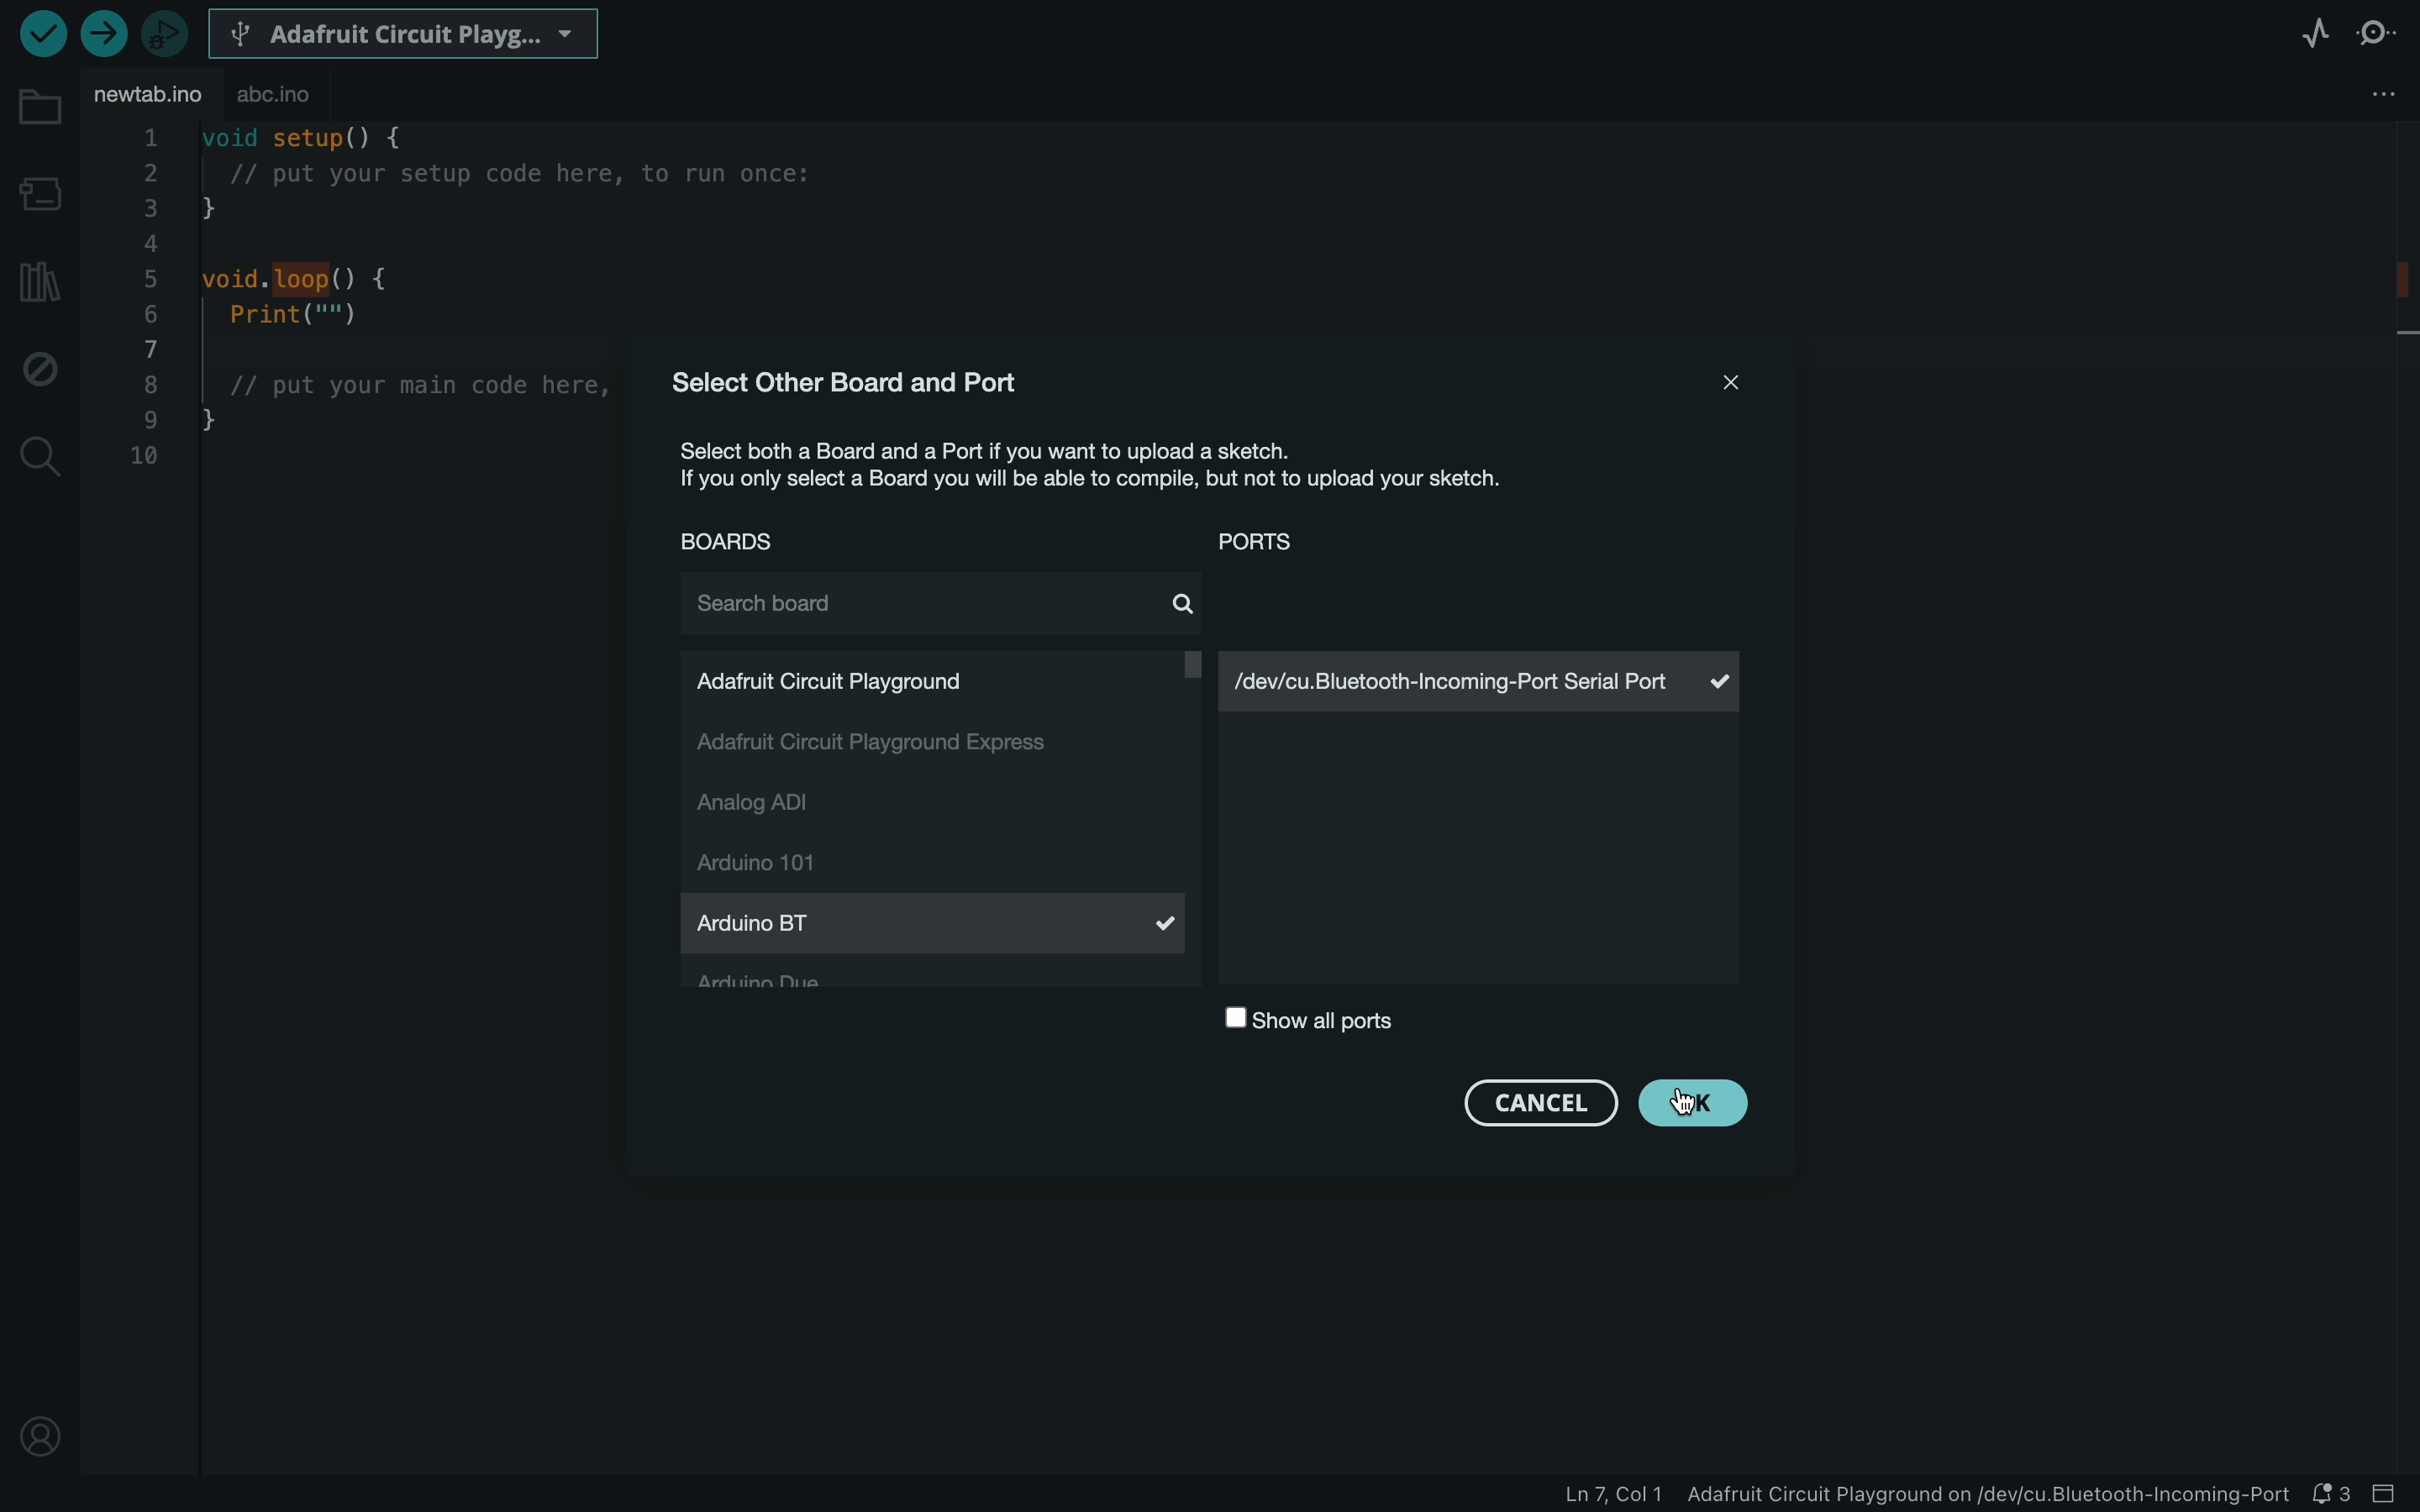  Describe the element at coordinates (934, 607) in the screenshot. I see `search board` at that location.